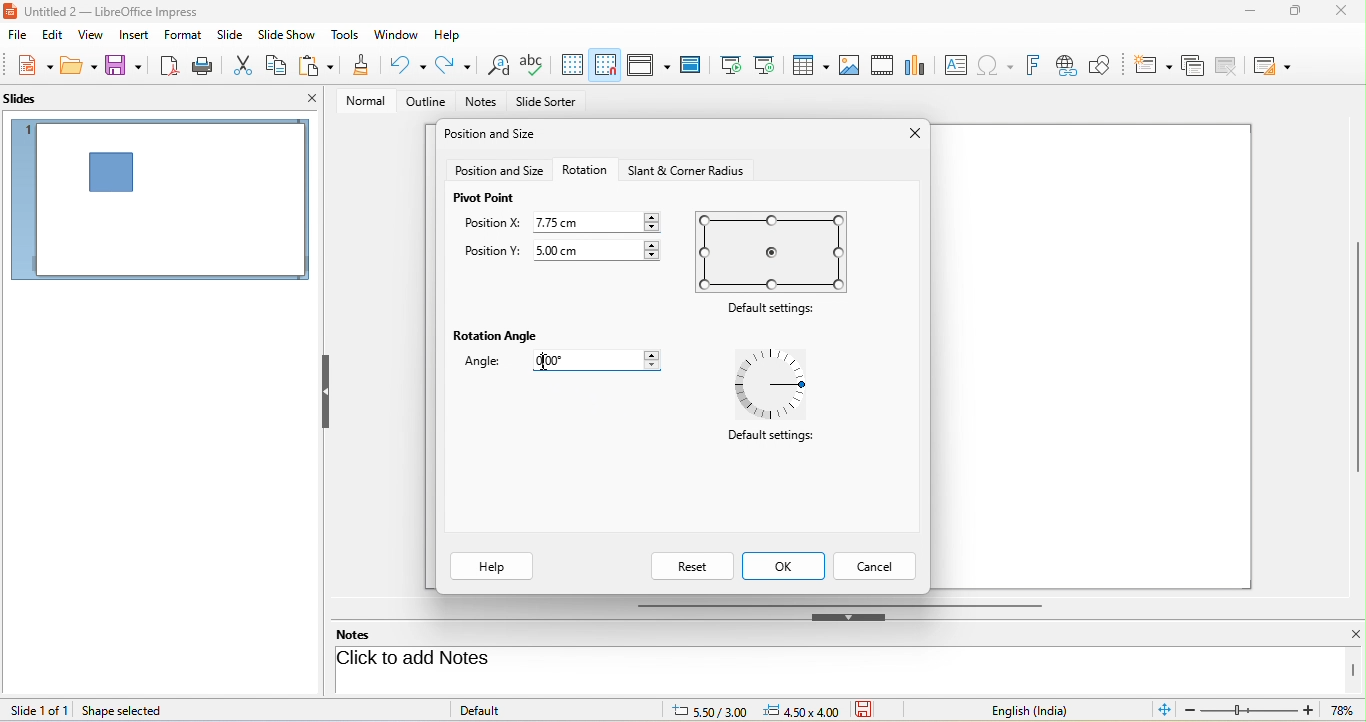 This screenshot has width=1366, height=722. What do you see at coordinates (171, 66) in the screenshot?
I see `export directly as pdf` at bounding box center [171, 66].